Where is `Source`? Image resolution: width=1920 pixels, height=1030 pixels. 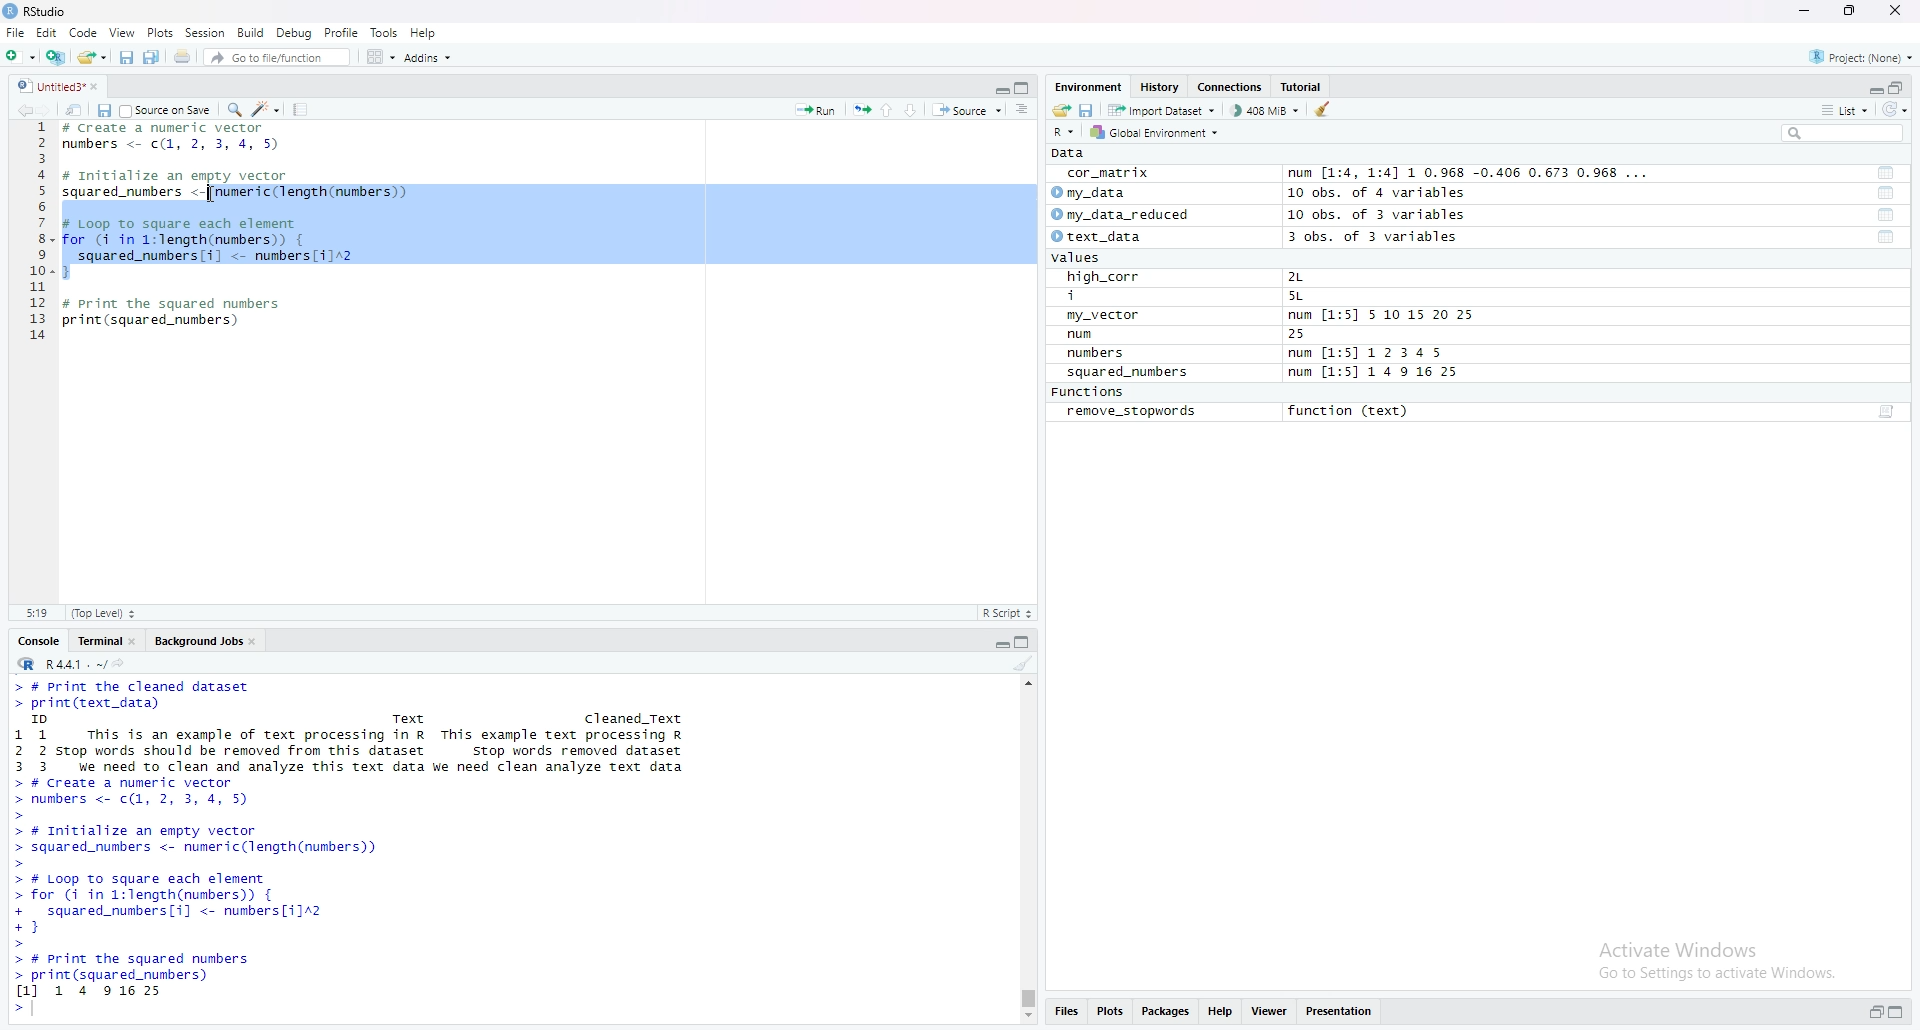 Source is located at coordinates (967, 109).